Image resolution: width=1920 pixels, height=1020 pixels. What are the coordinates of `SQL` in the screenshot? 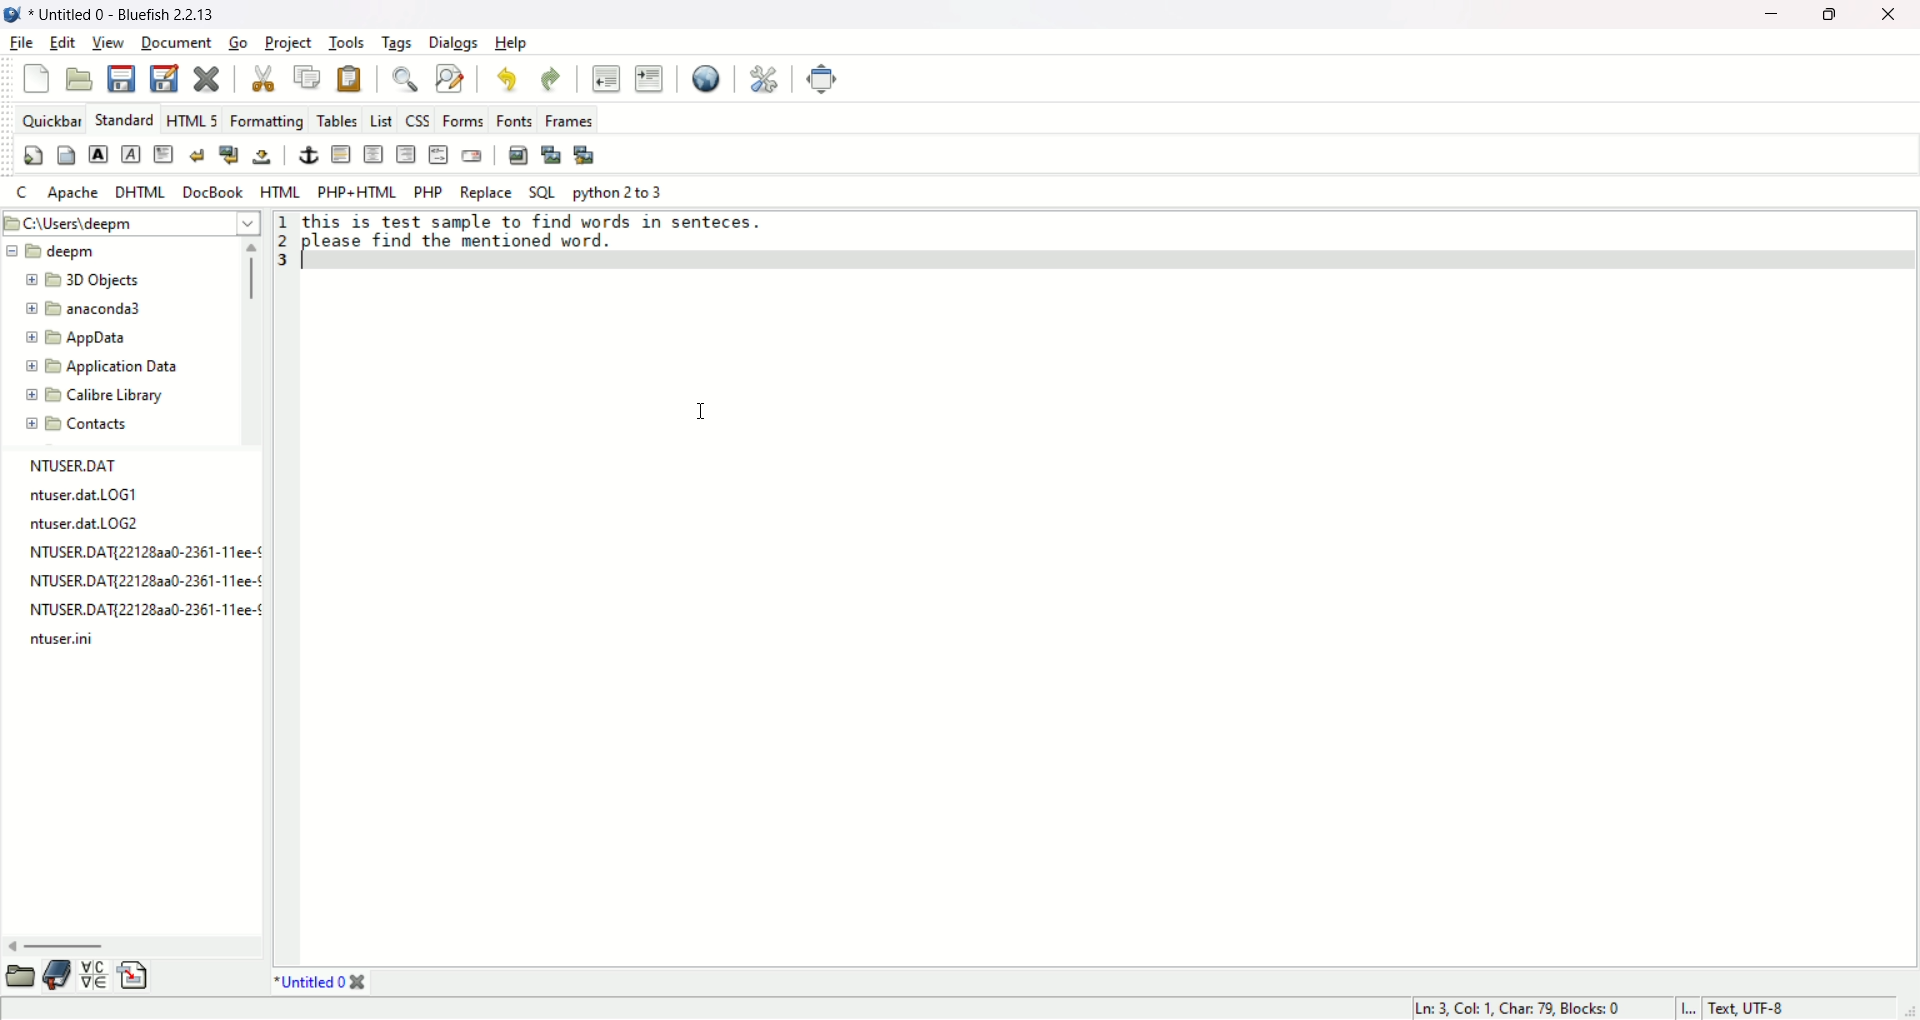 It's located at (541, 192).